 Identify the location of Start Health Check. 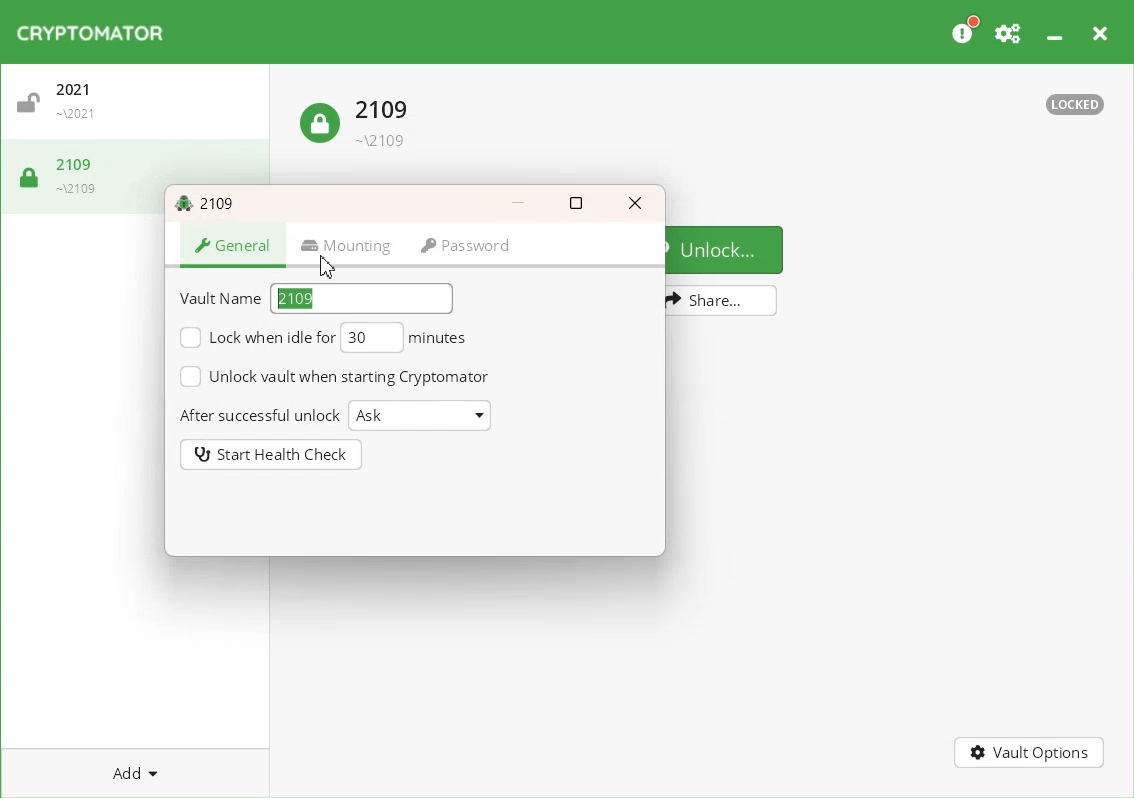
(272, 455).